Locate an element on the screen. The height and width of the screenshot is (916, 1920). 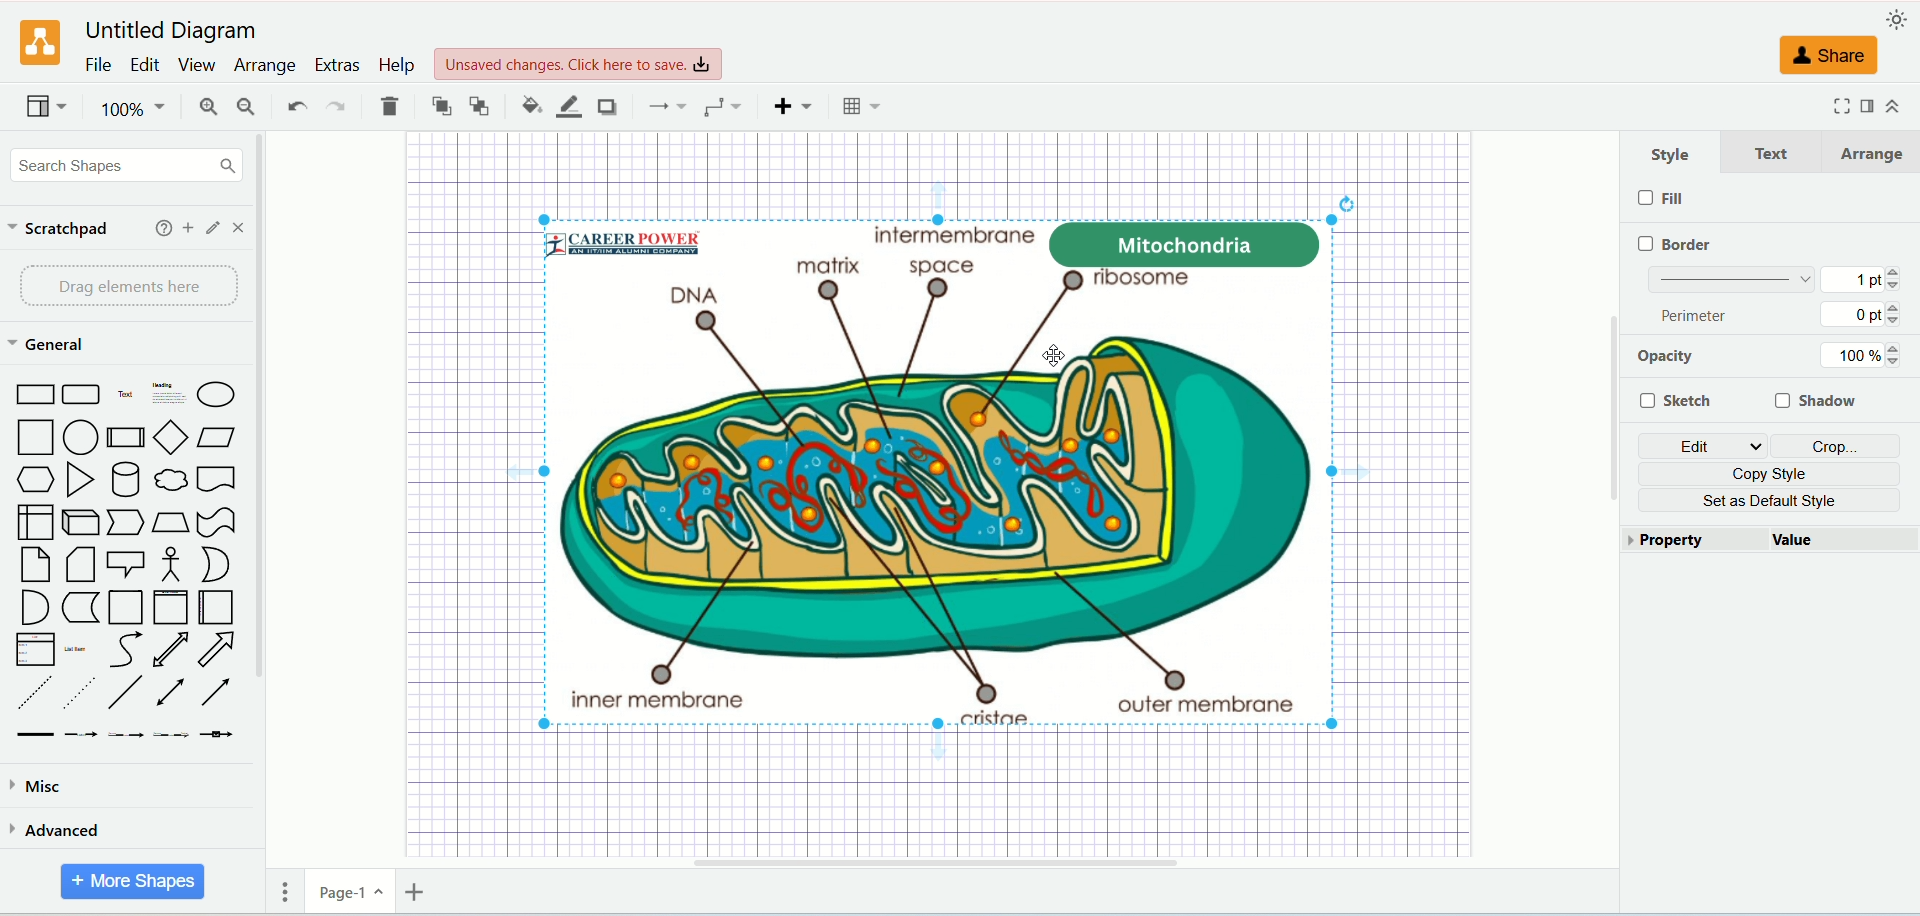
Cube is located at coordinates (83, 523).